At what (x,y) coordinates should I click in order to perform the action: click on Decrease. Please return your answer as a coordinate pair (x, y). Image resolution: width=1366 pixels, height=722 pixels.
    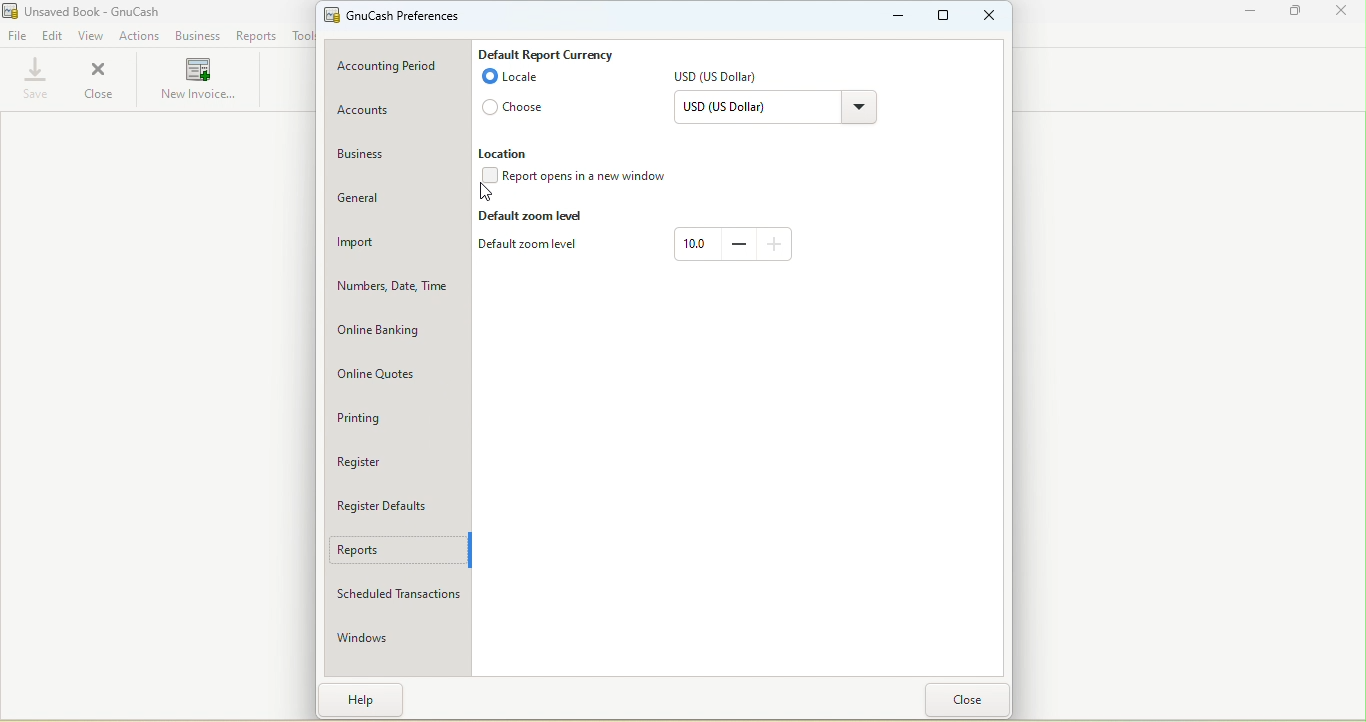
    Looking at the image, I should click on (738, 243).